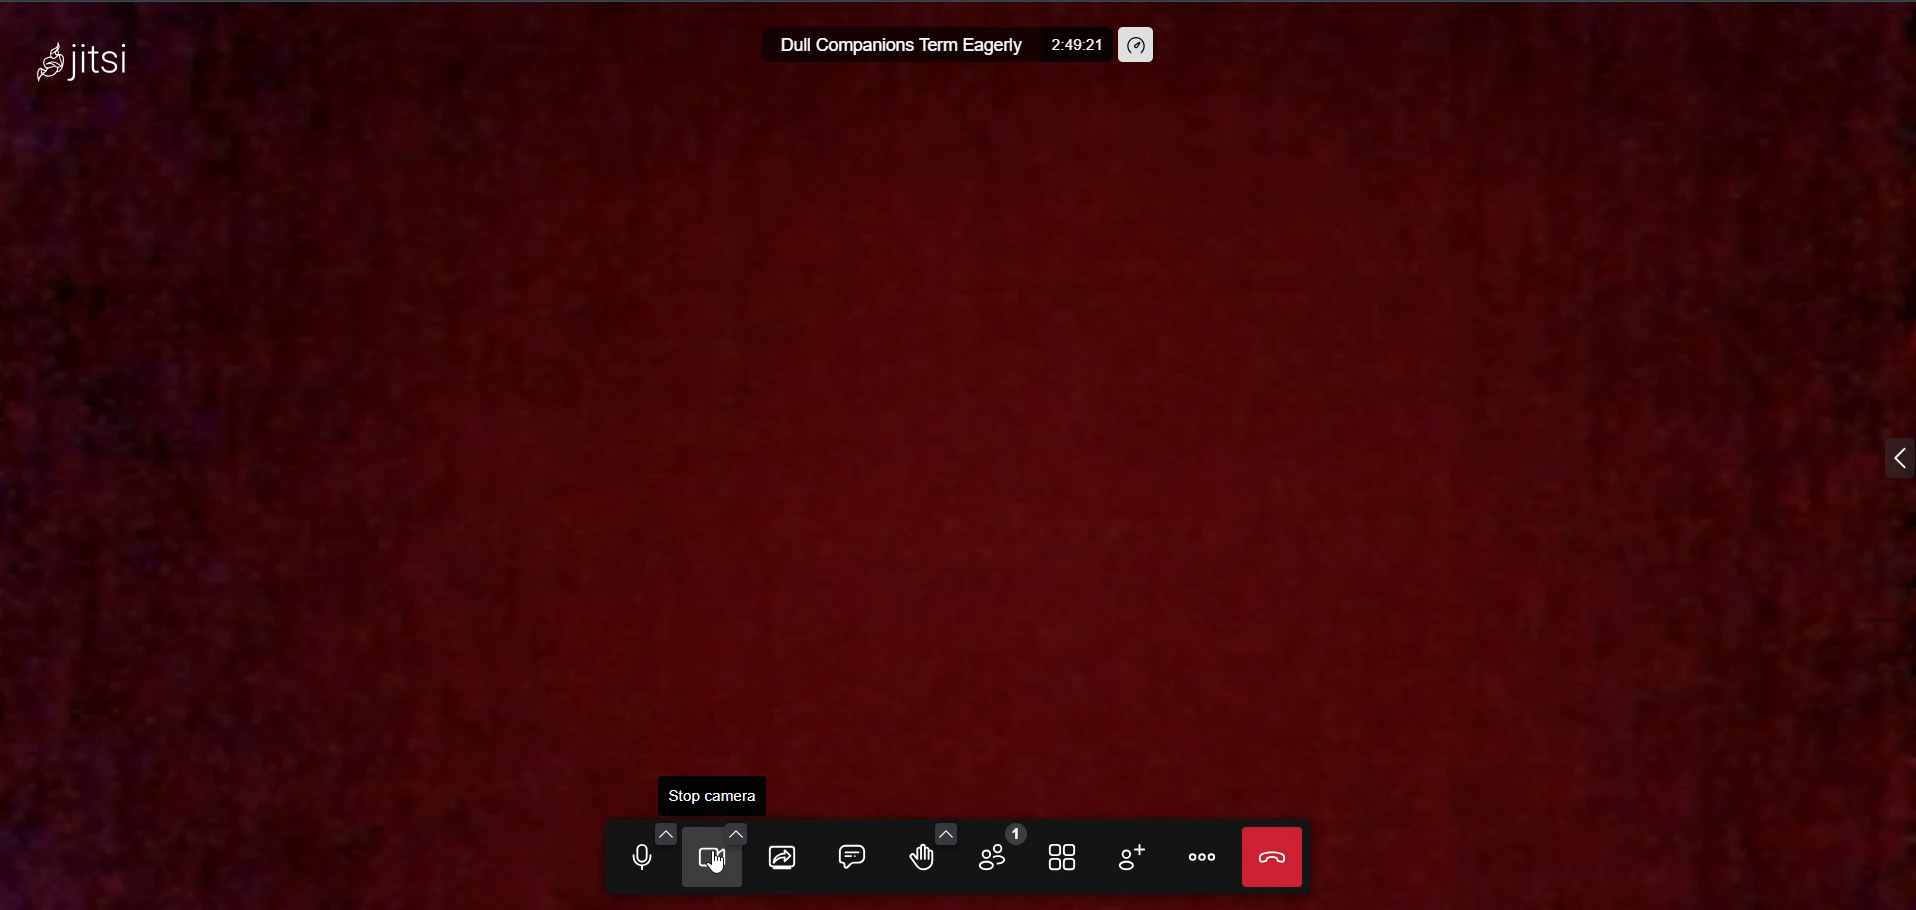 This screenshot has height=910, width=1916. What do you see at coordinates (1124, 856) in the screenshot?
I see `invite people` at bounding box center [1124, 856].